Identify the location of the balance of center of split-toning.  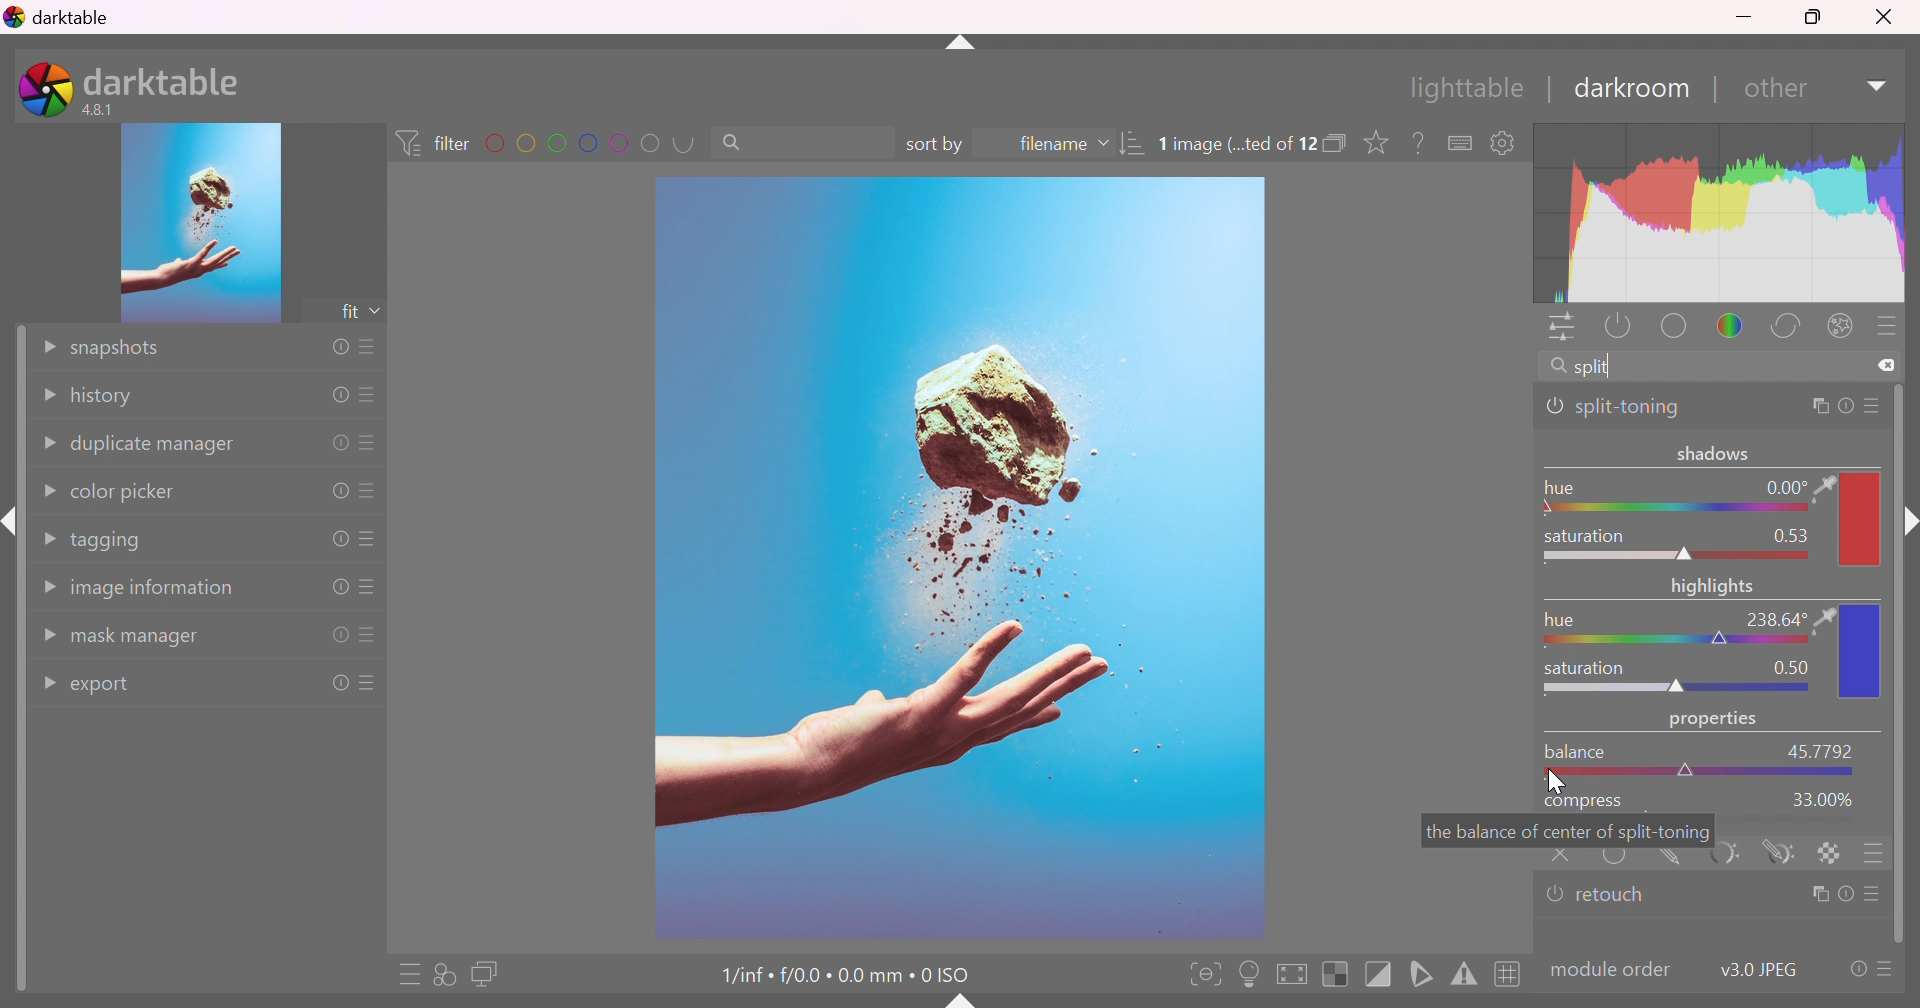
(1570, 831).